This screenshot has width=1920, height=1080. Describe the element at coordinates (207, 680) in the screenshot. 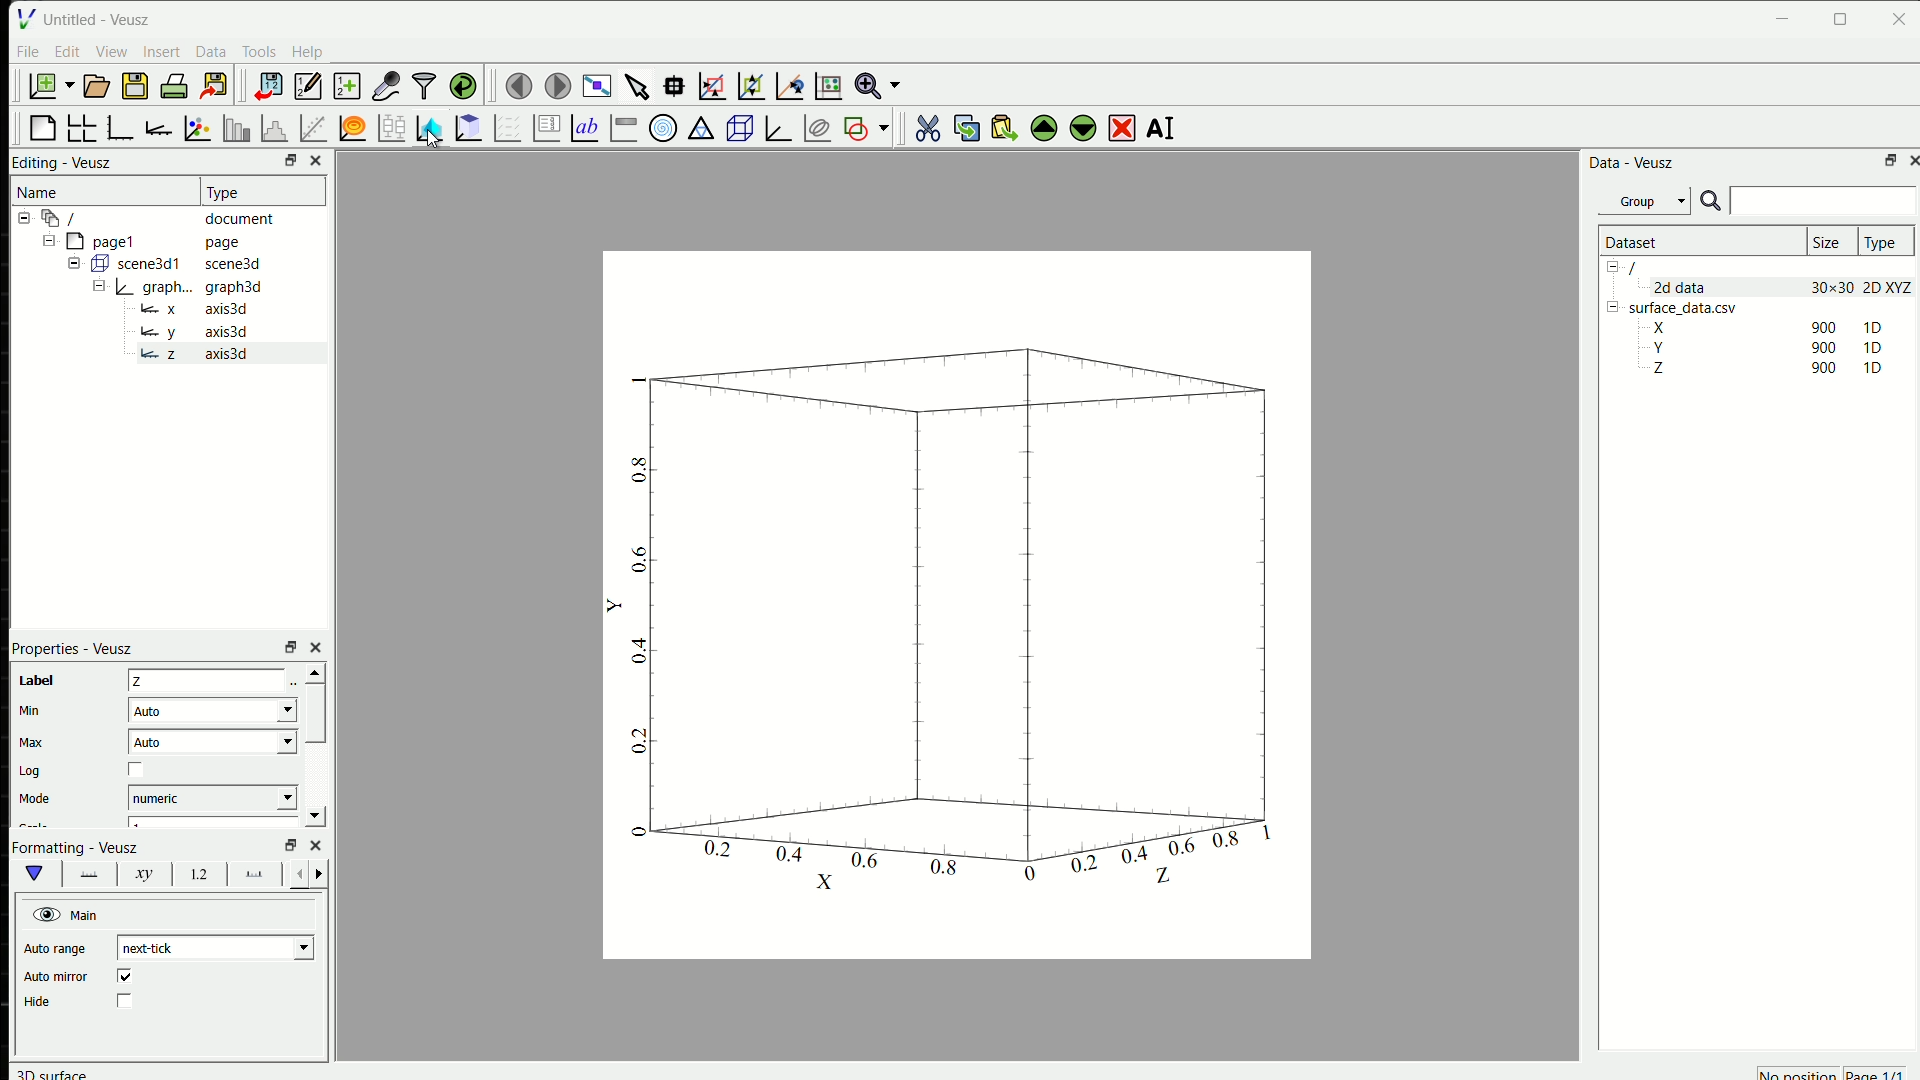

I see `Z` at that location.